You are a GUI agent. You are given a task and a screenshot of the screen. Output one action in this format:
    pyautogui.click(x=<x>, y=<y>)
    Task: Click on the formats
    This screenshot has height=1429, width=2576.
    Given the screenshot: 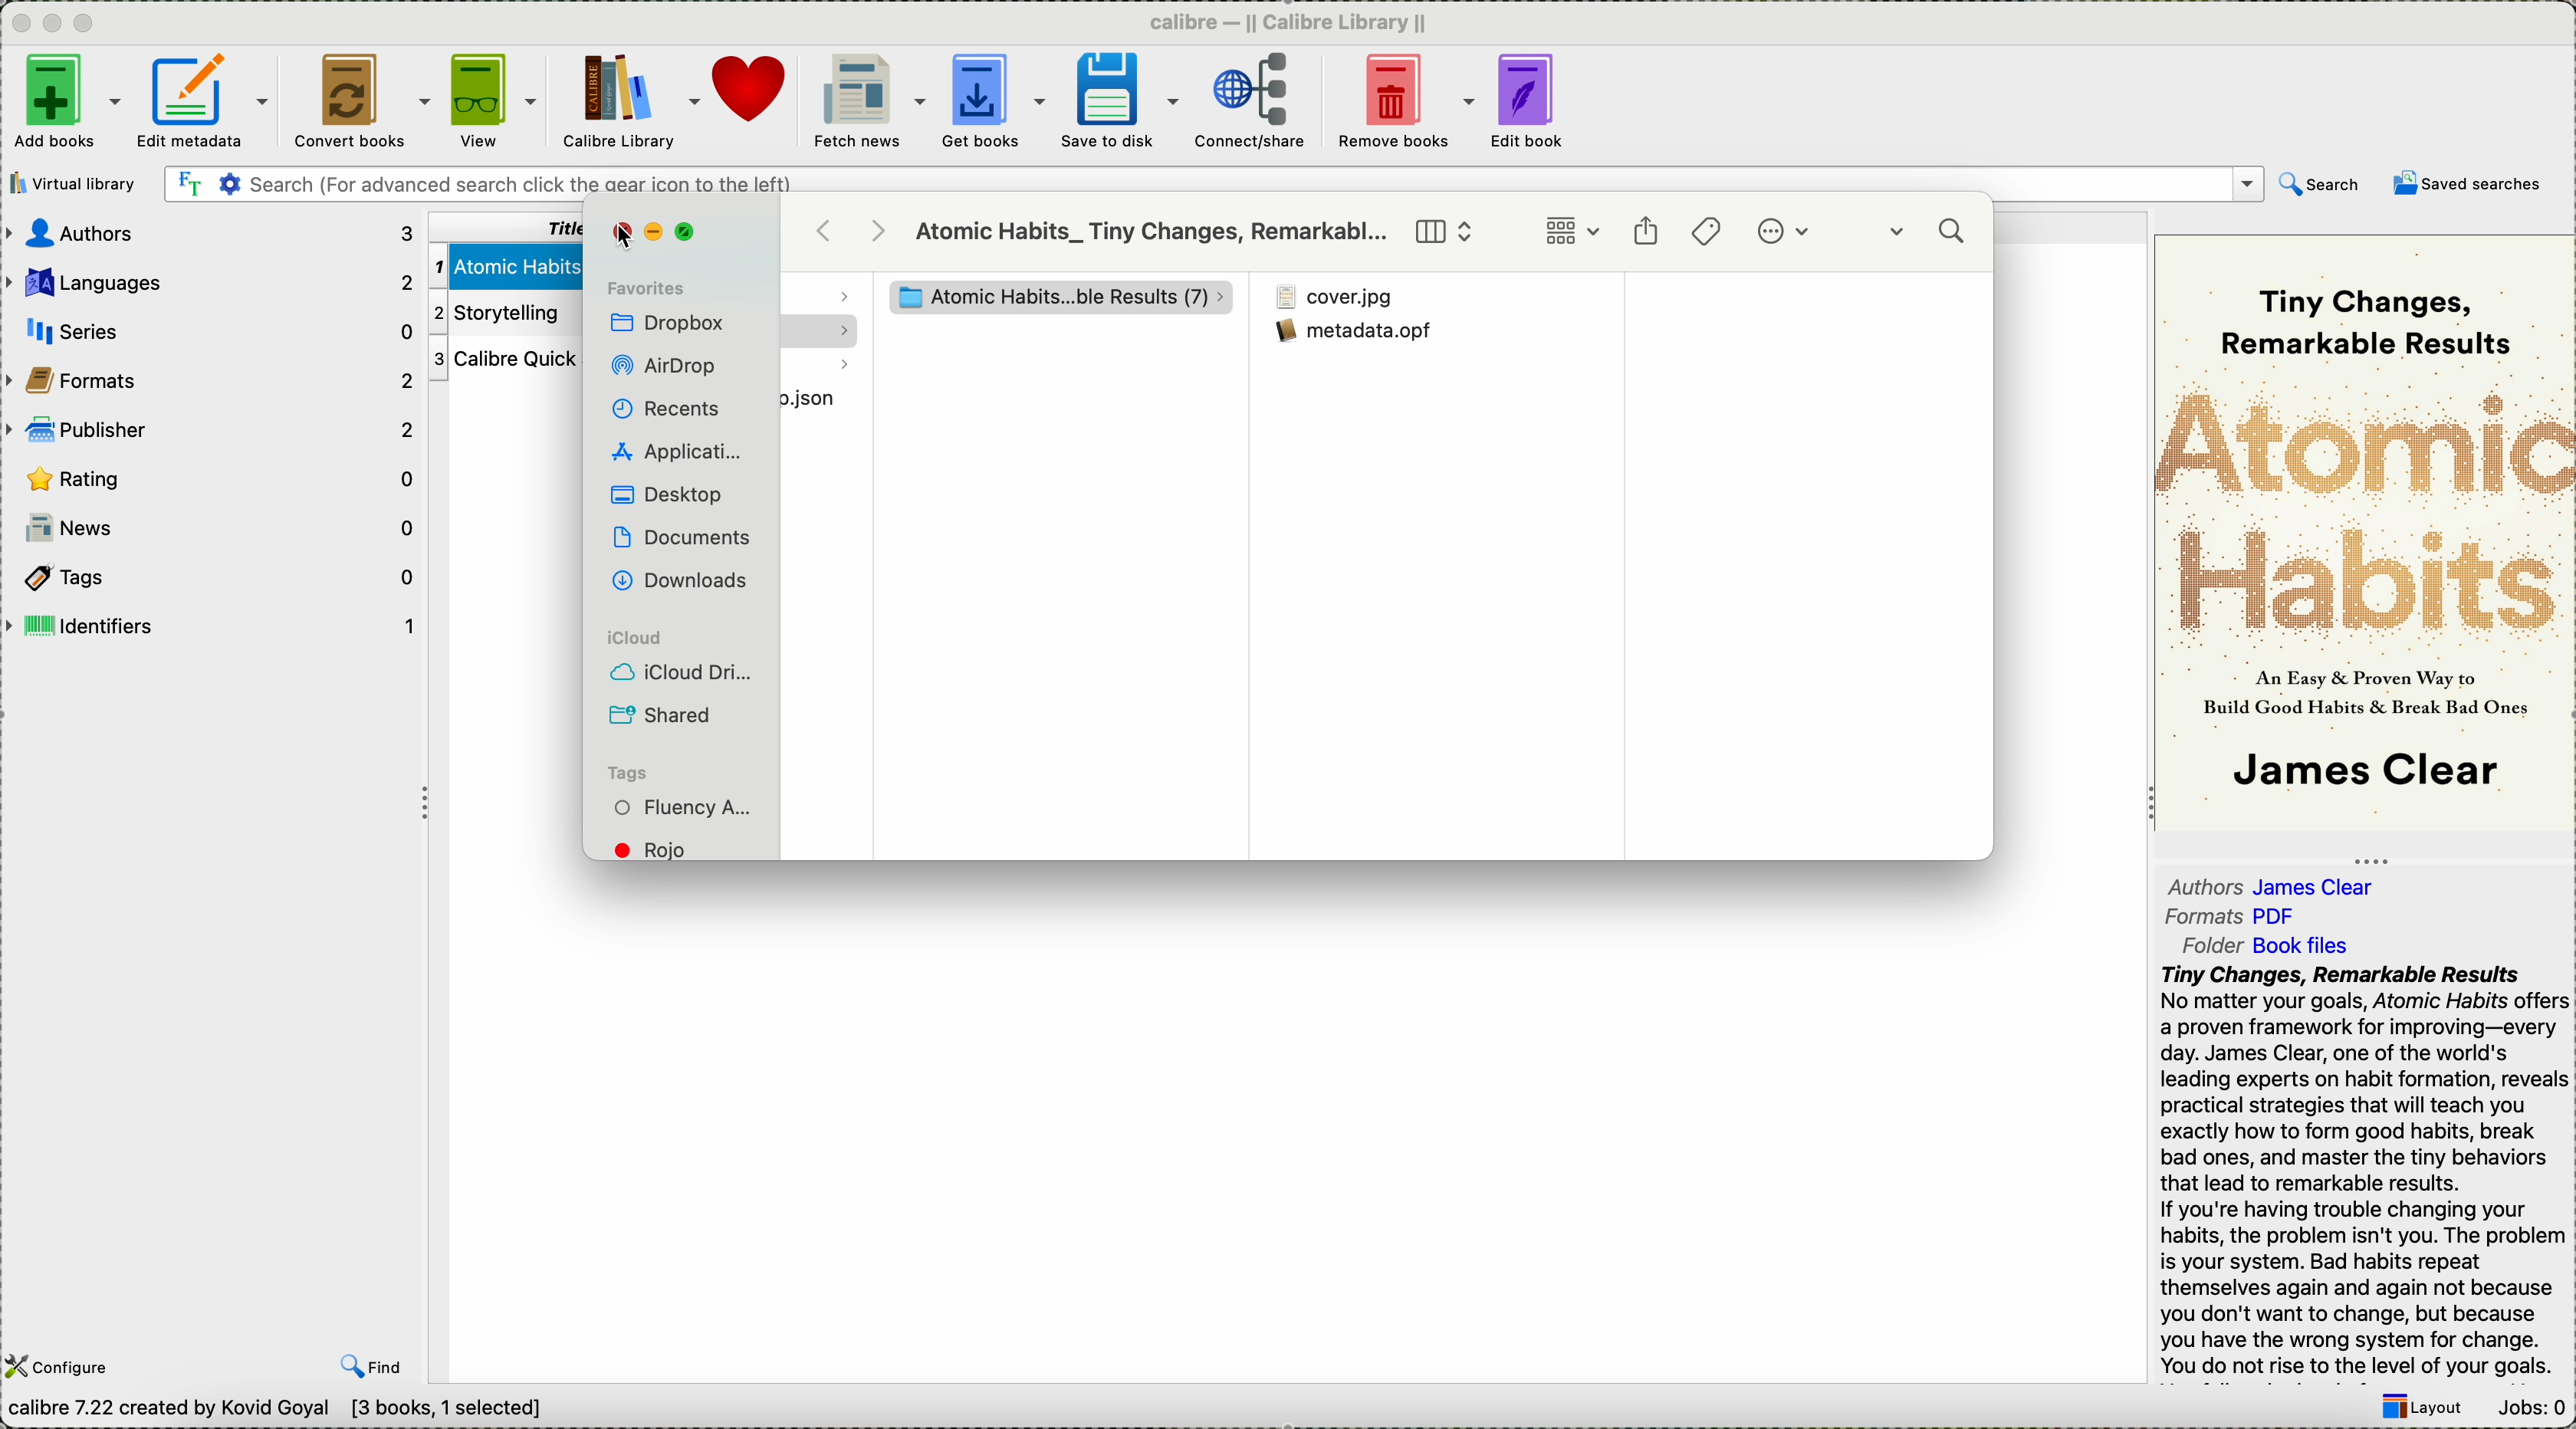 What is the action you would take?
    pyautogui.click(x=213, y=378)
    